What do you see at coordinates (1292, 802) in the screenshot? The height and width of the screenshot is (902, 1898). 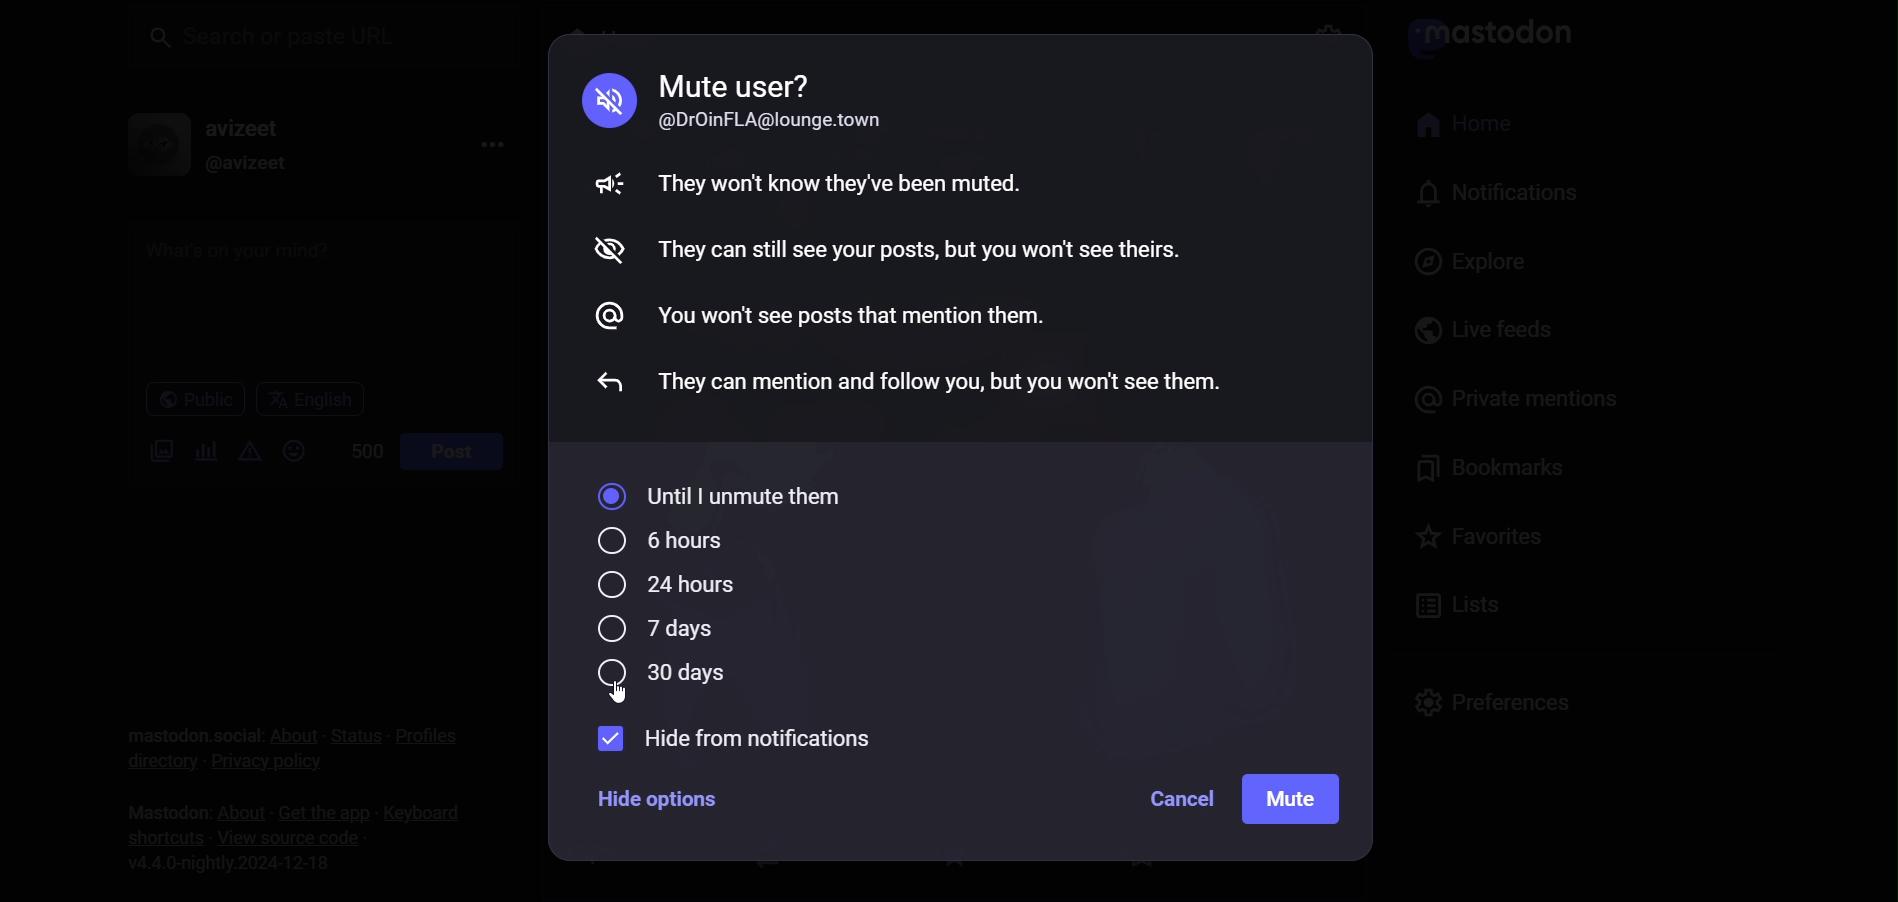 I see `mute` at bounding box center [1292, 802].